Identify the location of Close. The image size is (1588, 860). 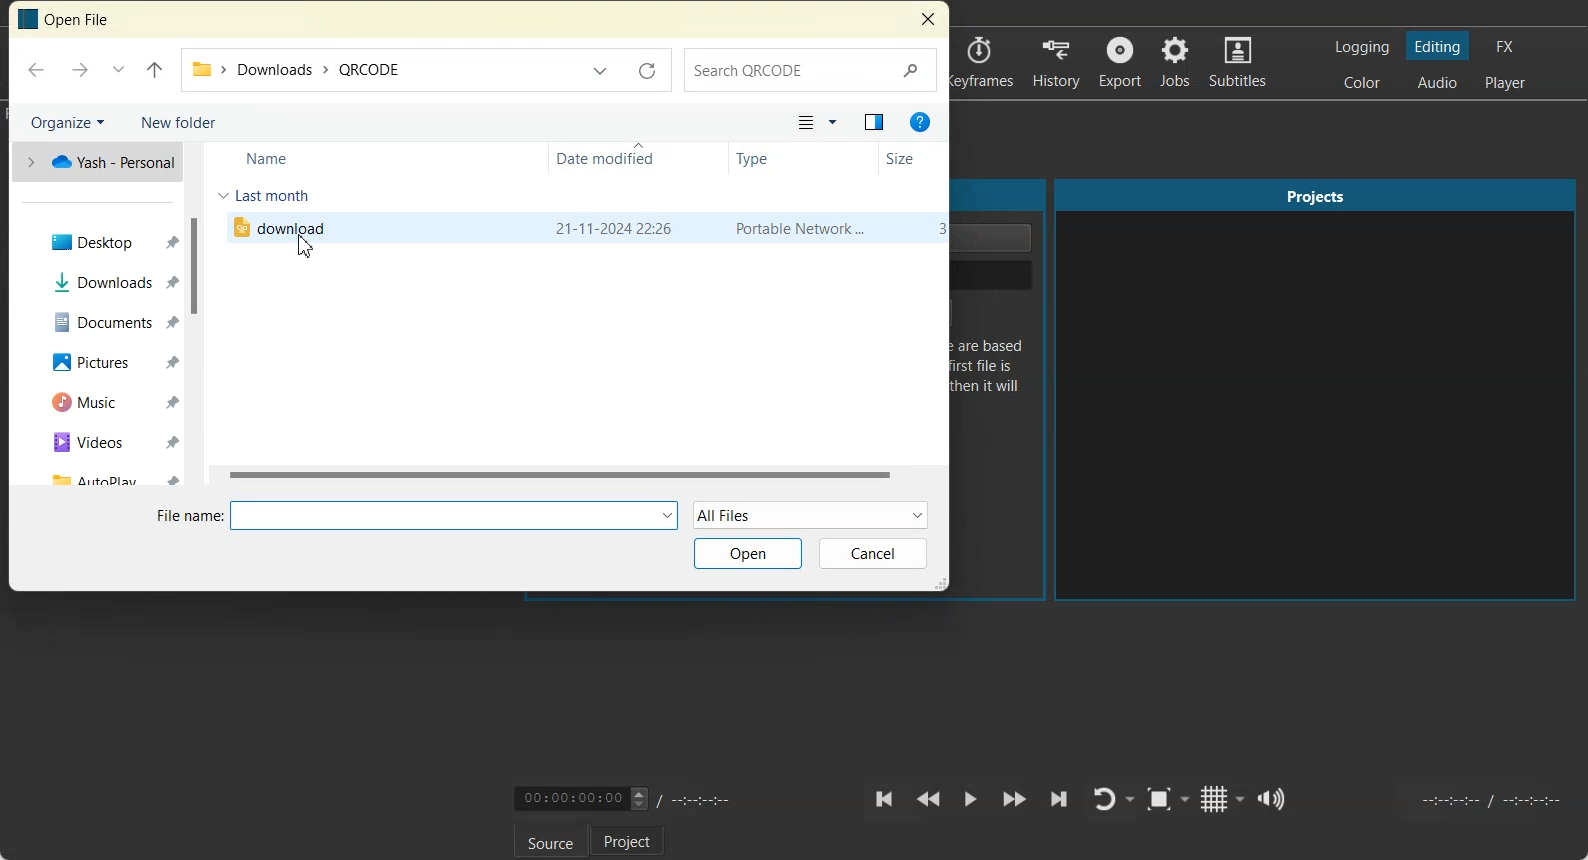
(927, 20).